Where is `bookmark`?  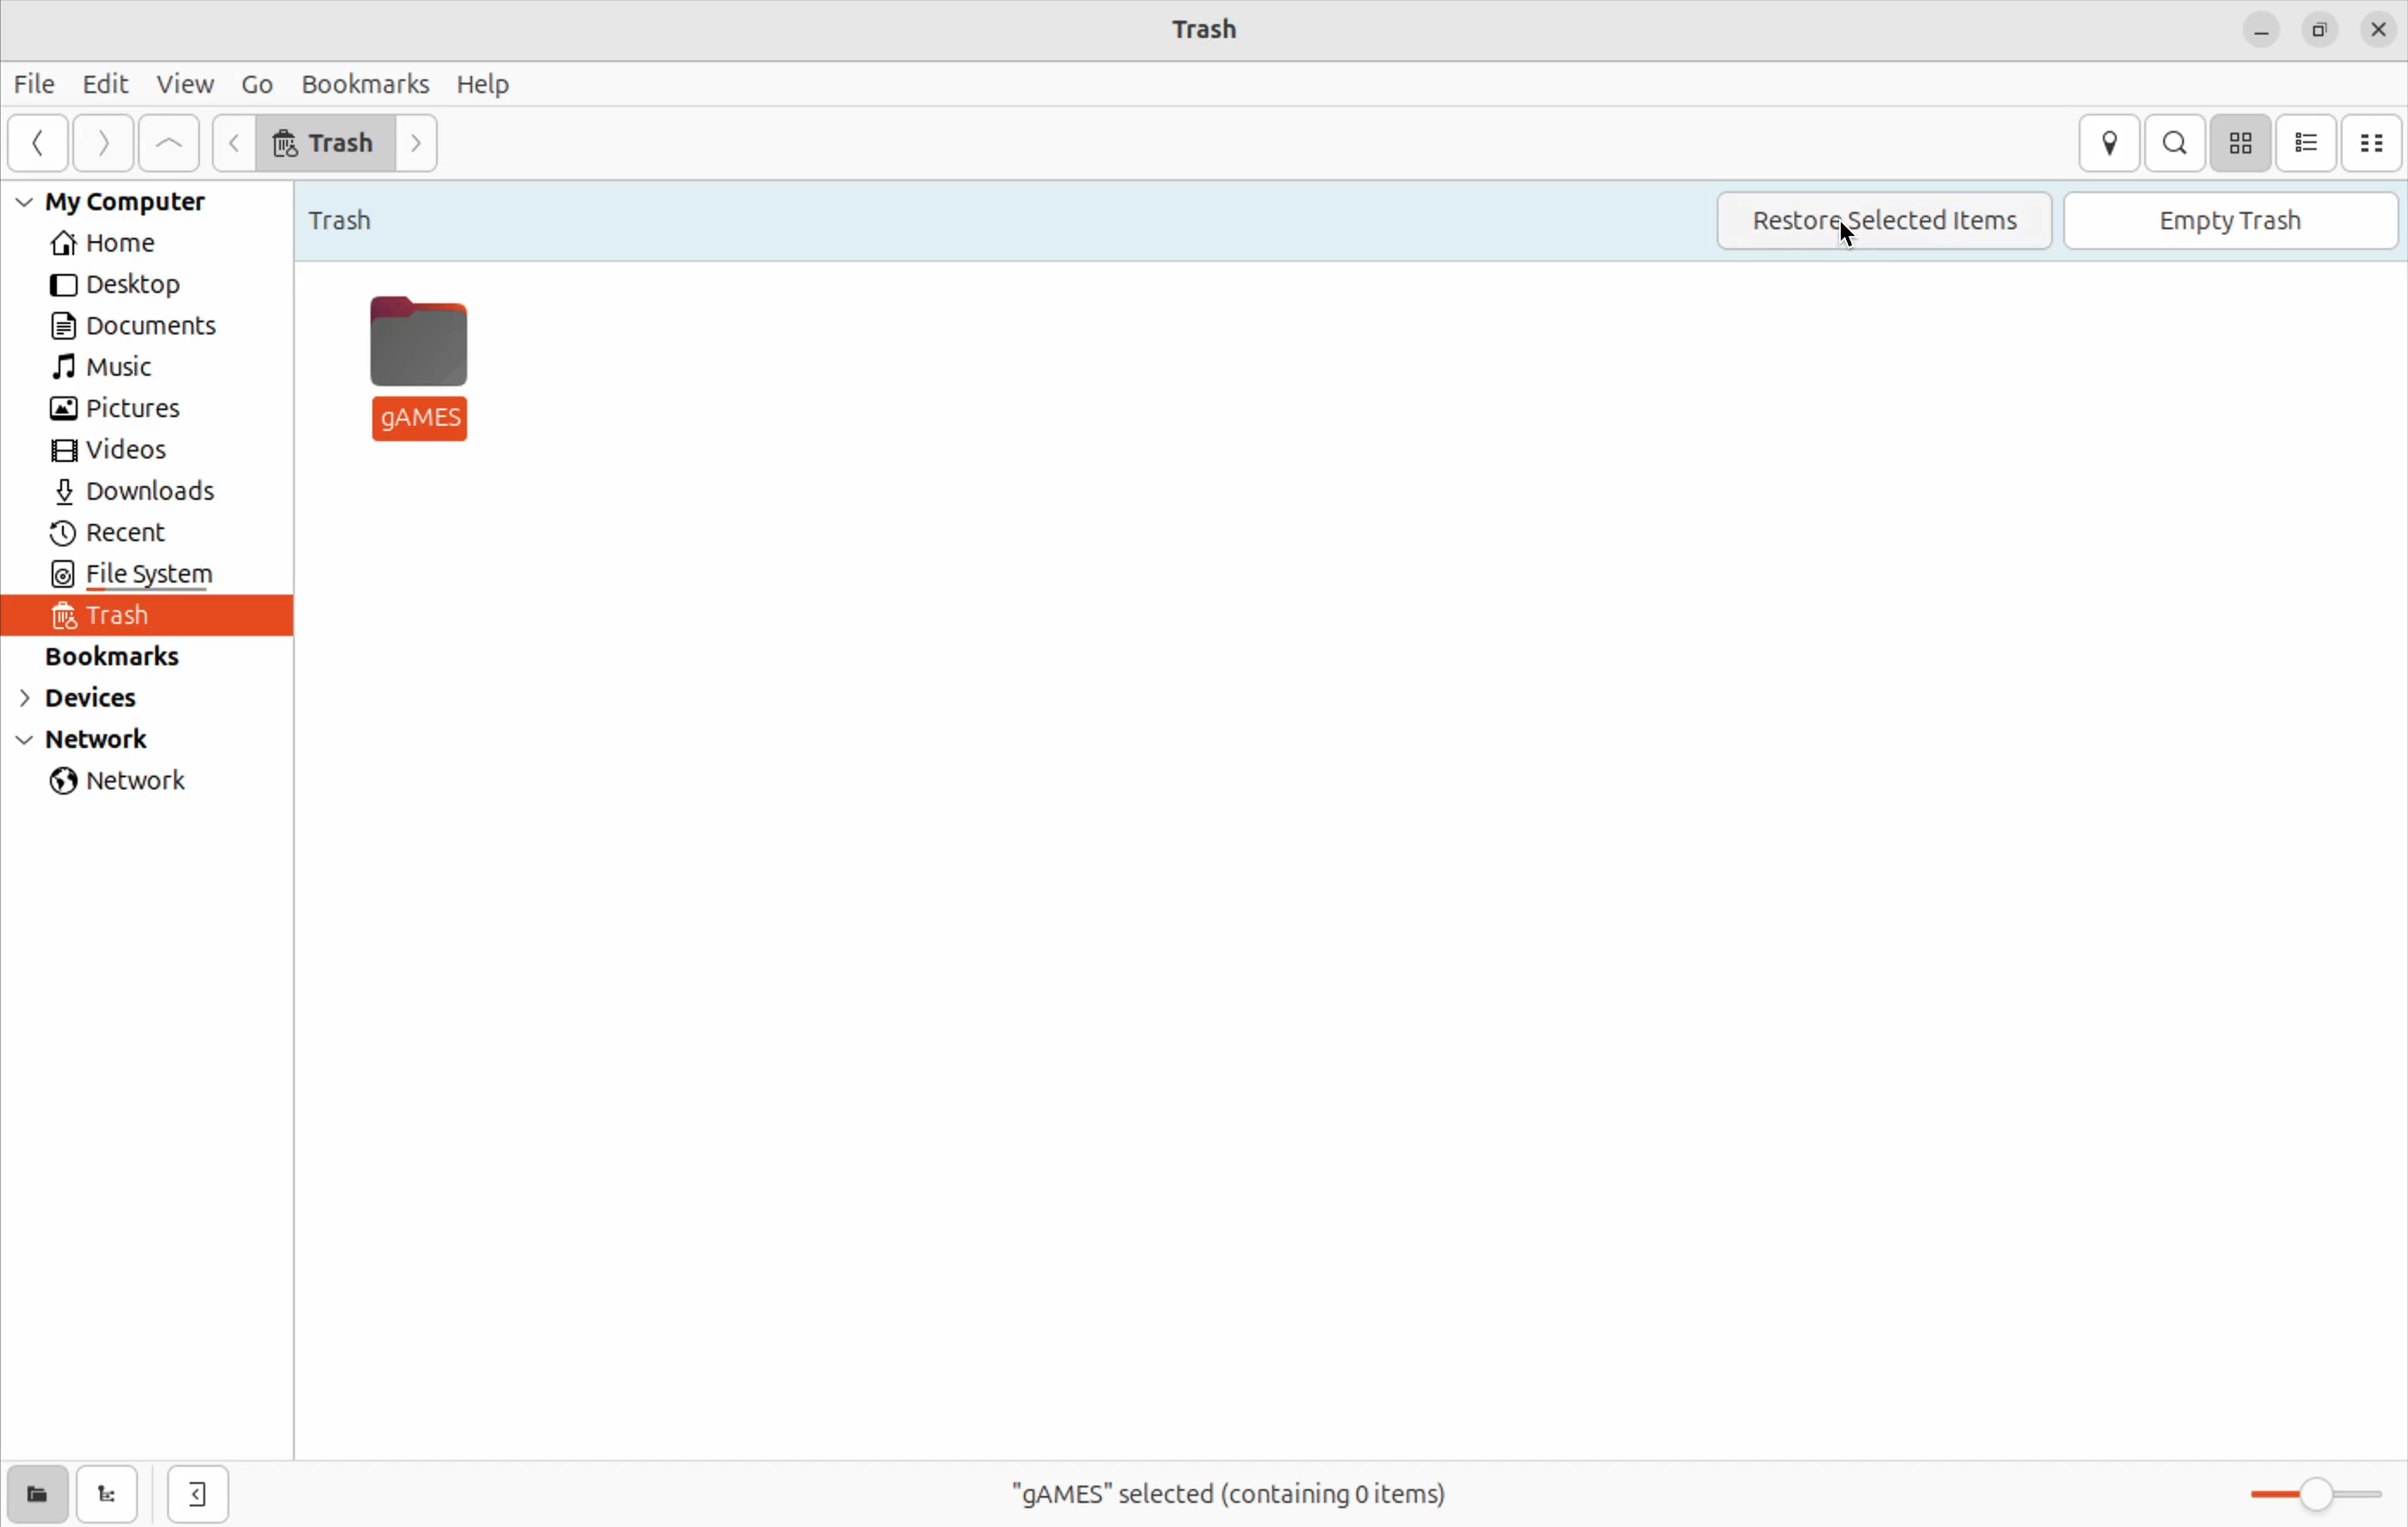 bookmark is located at coordinates (362, 83).